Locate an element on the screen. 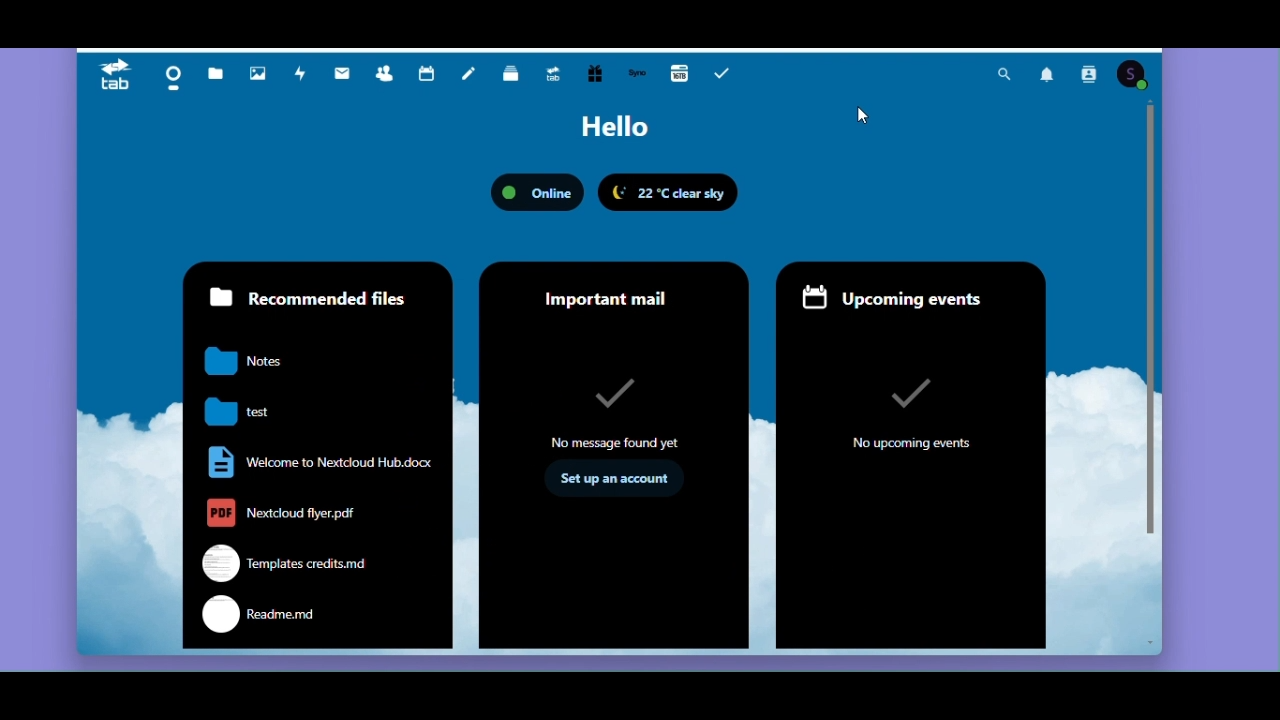 The image size is (1280, 720). Contacts is located at coordinates (384, 71).